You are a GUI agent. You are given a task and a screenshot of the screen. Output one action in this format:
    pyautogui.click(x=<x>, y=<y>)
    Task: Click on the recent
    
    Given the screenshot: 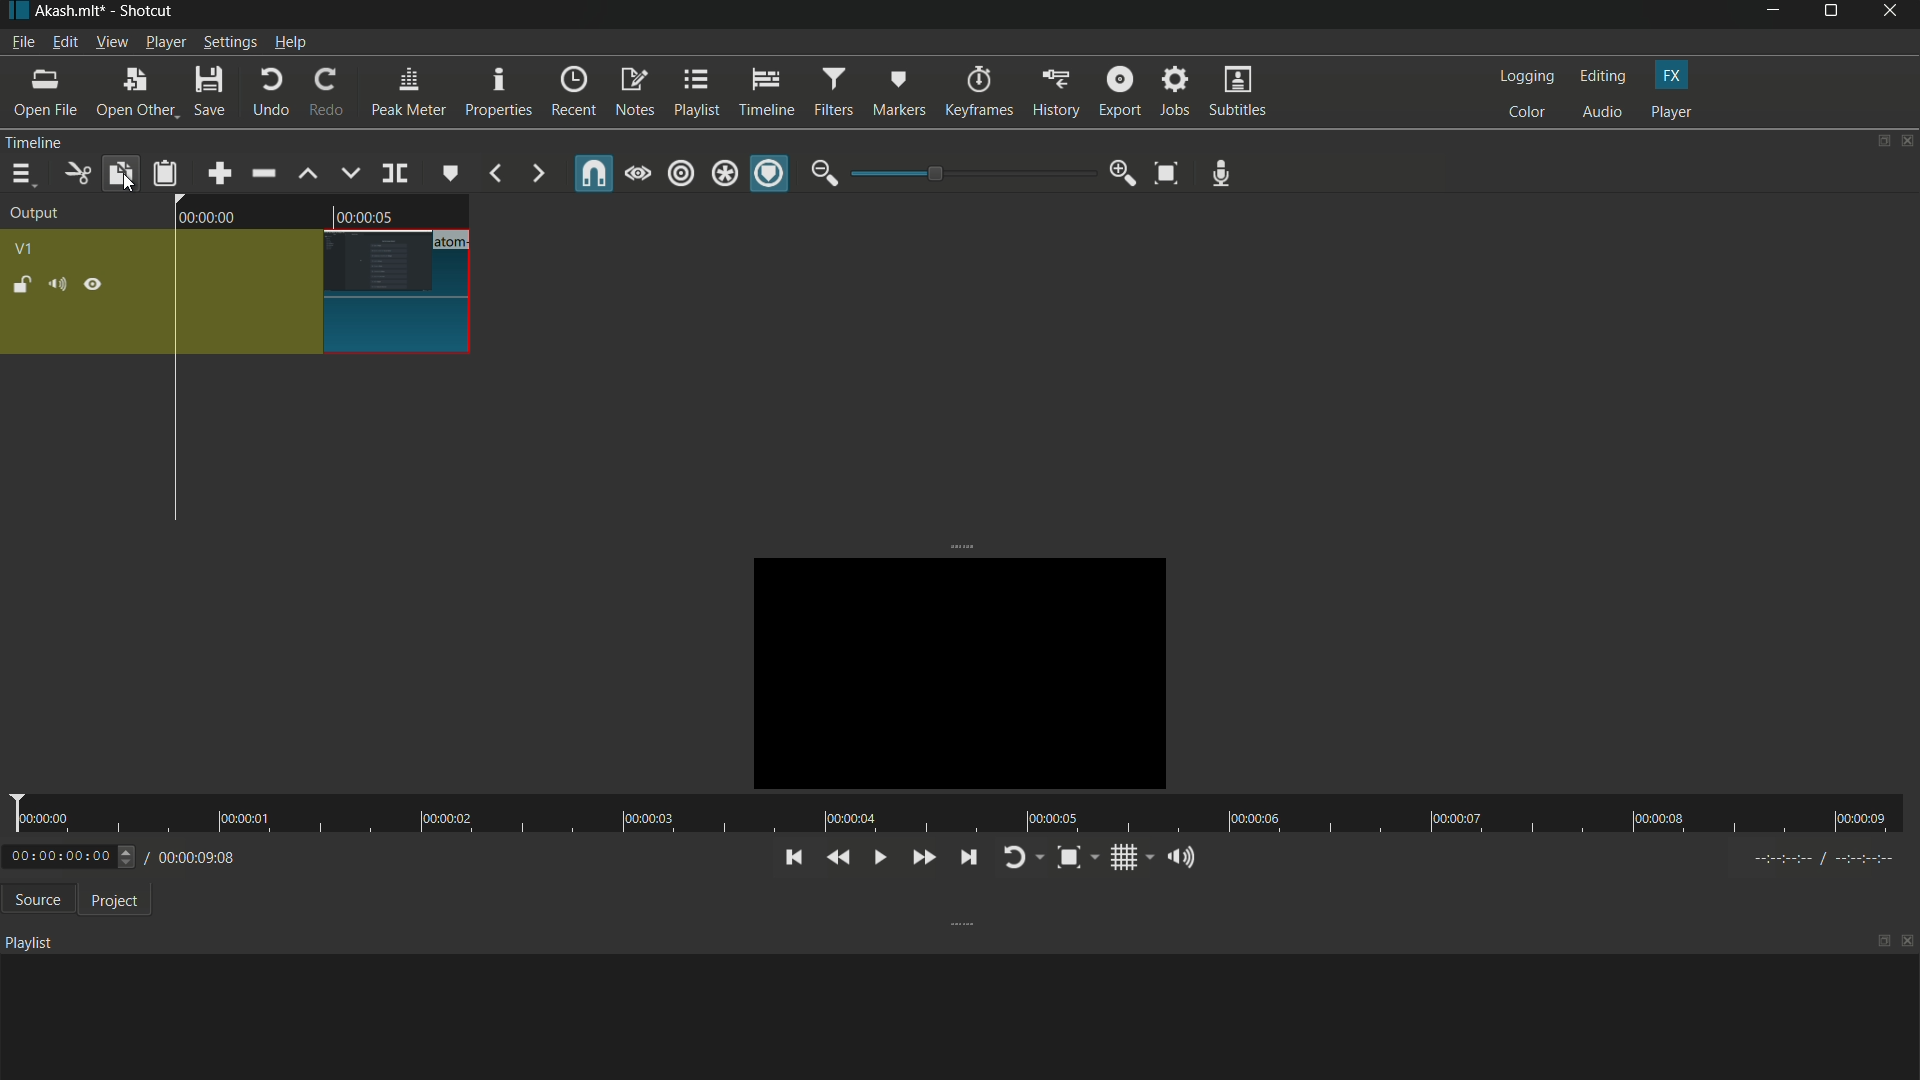 What is the action you would take?
    pyautogui.click(x=572, y=93)
    